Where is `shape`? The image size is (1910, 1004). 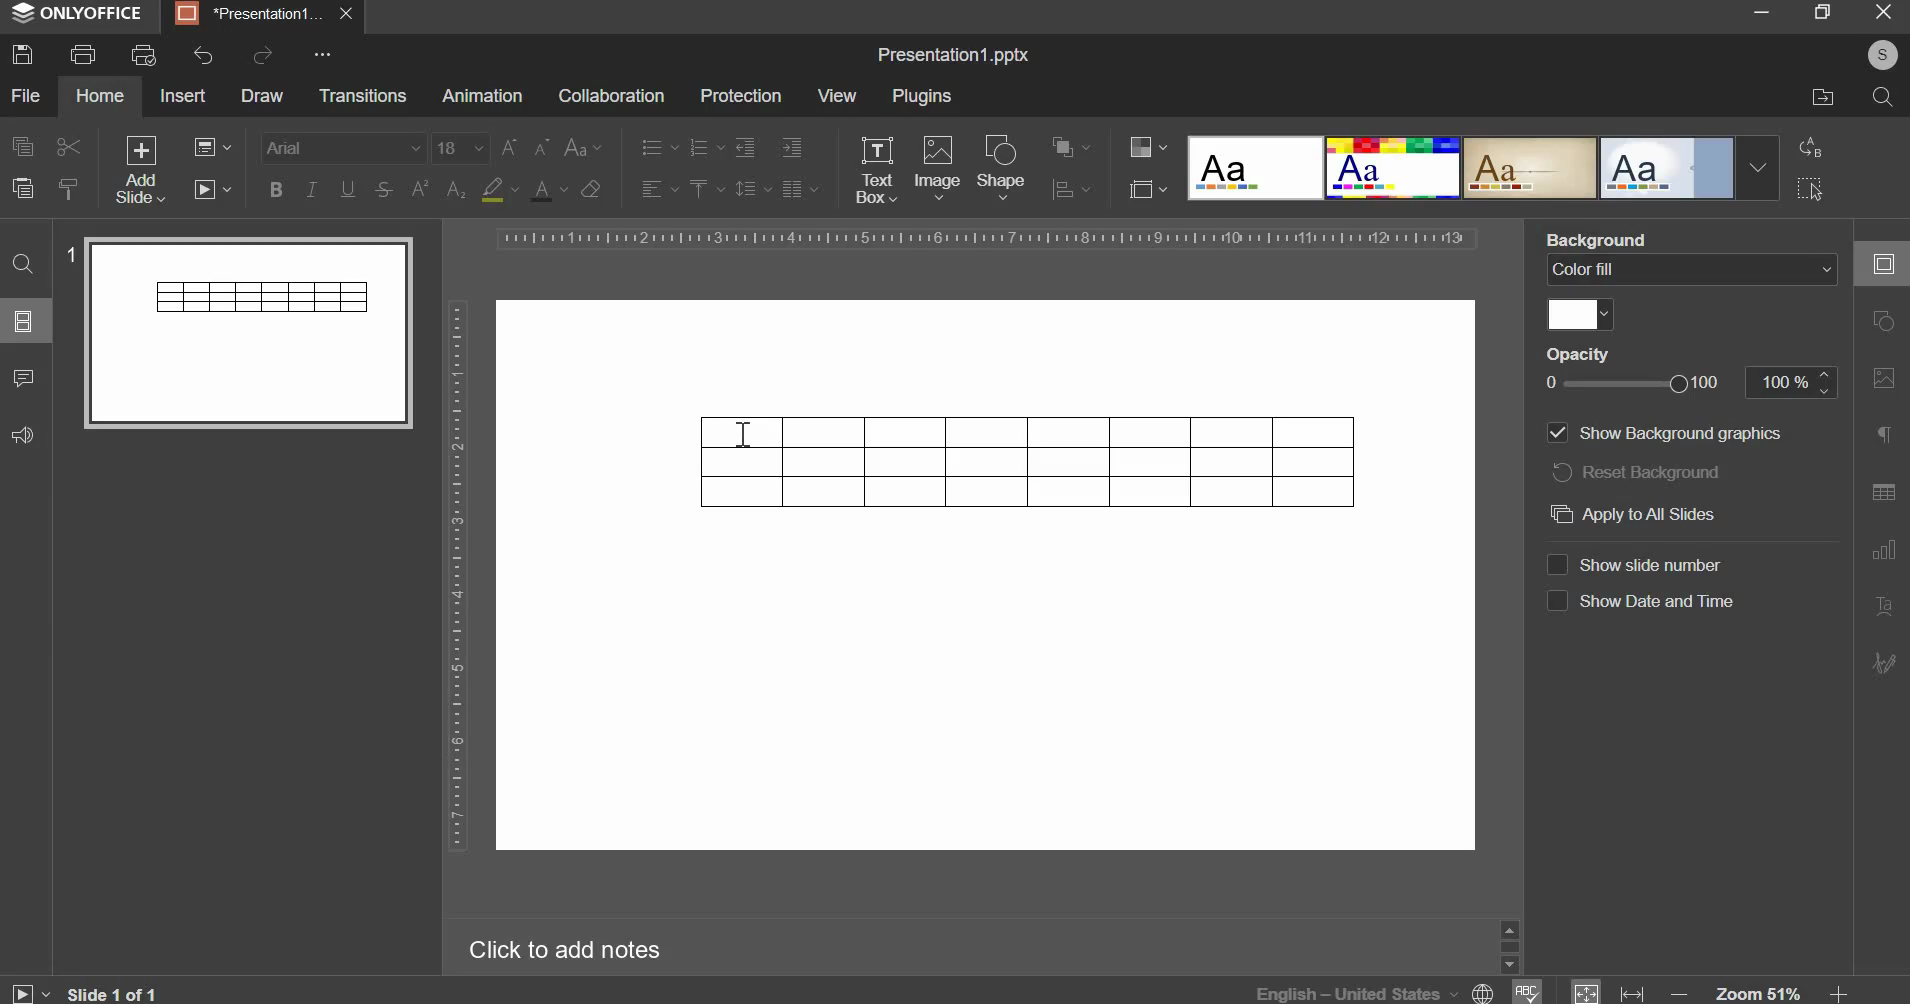 shape is located at coordinates (1003, 167).